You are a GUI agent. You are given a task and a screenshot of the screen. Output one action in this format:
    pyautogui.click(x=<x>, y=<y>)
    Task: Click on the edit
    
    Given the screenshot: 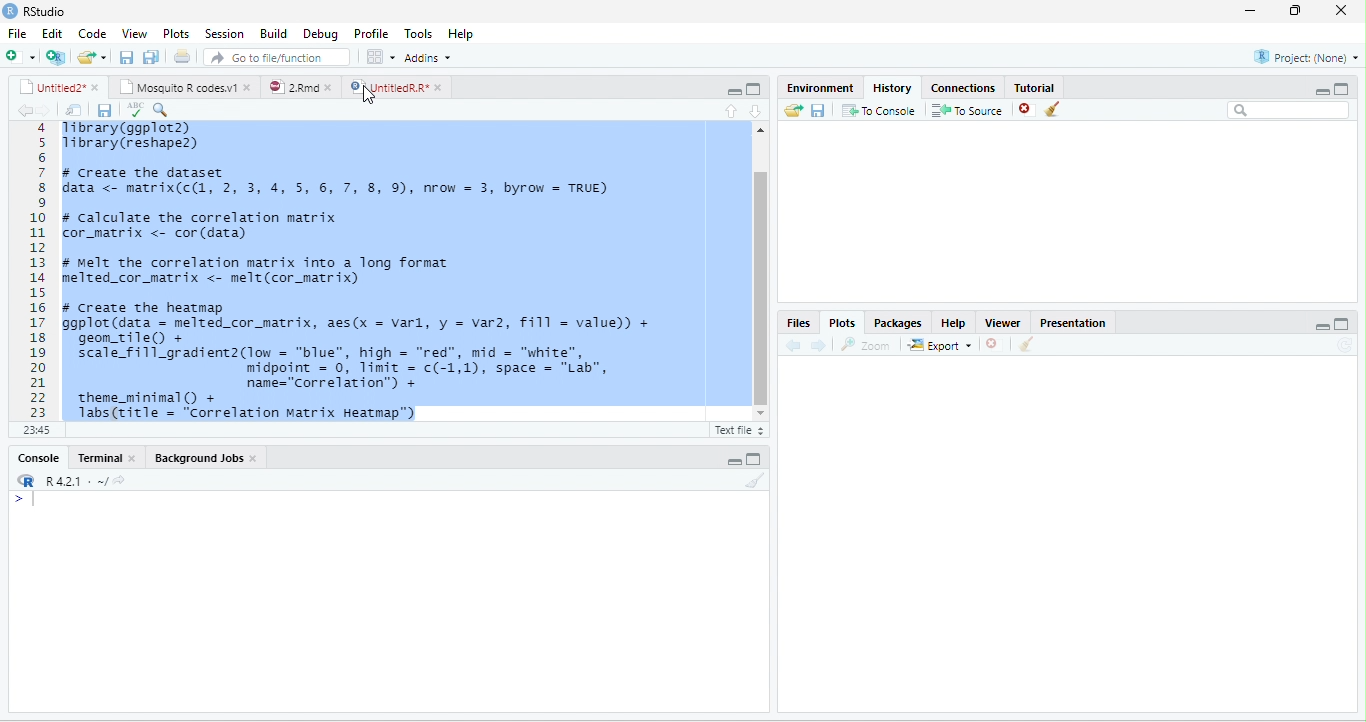 What is the action you would take?
    pyautogui.click(x=52, y=34)
    